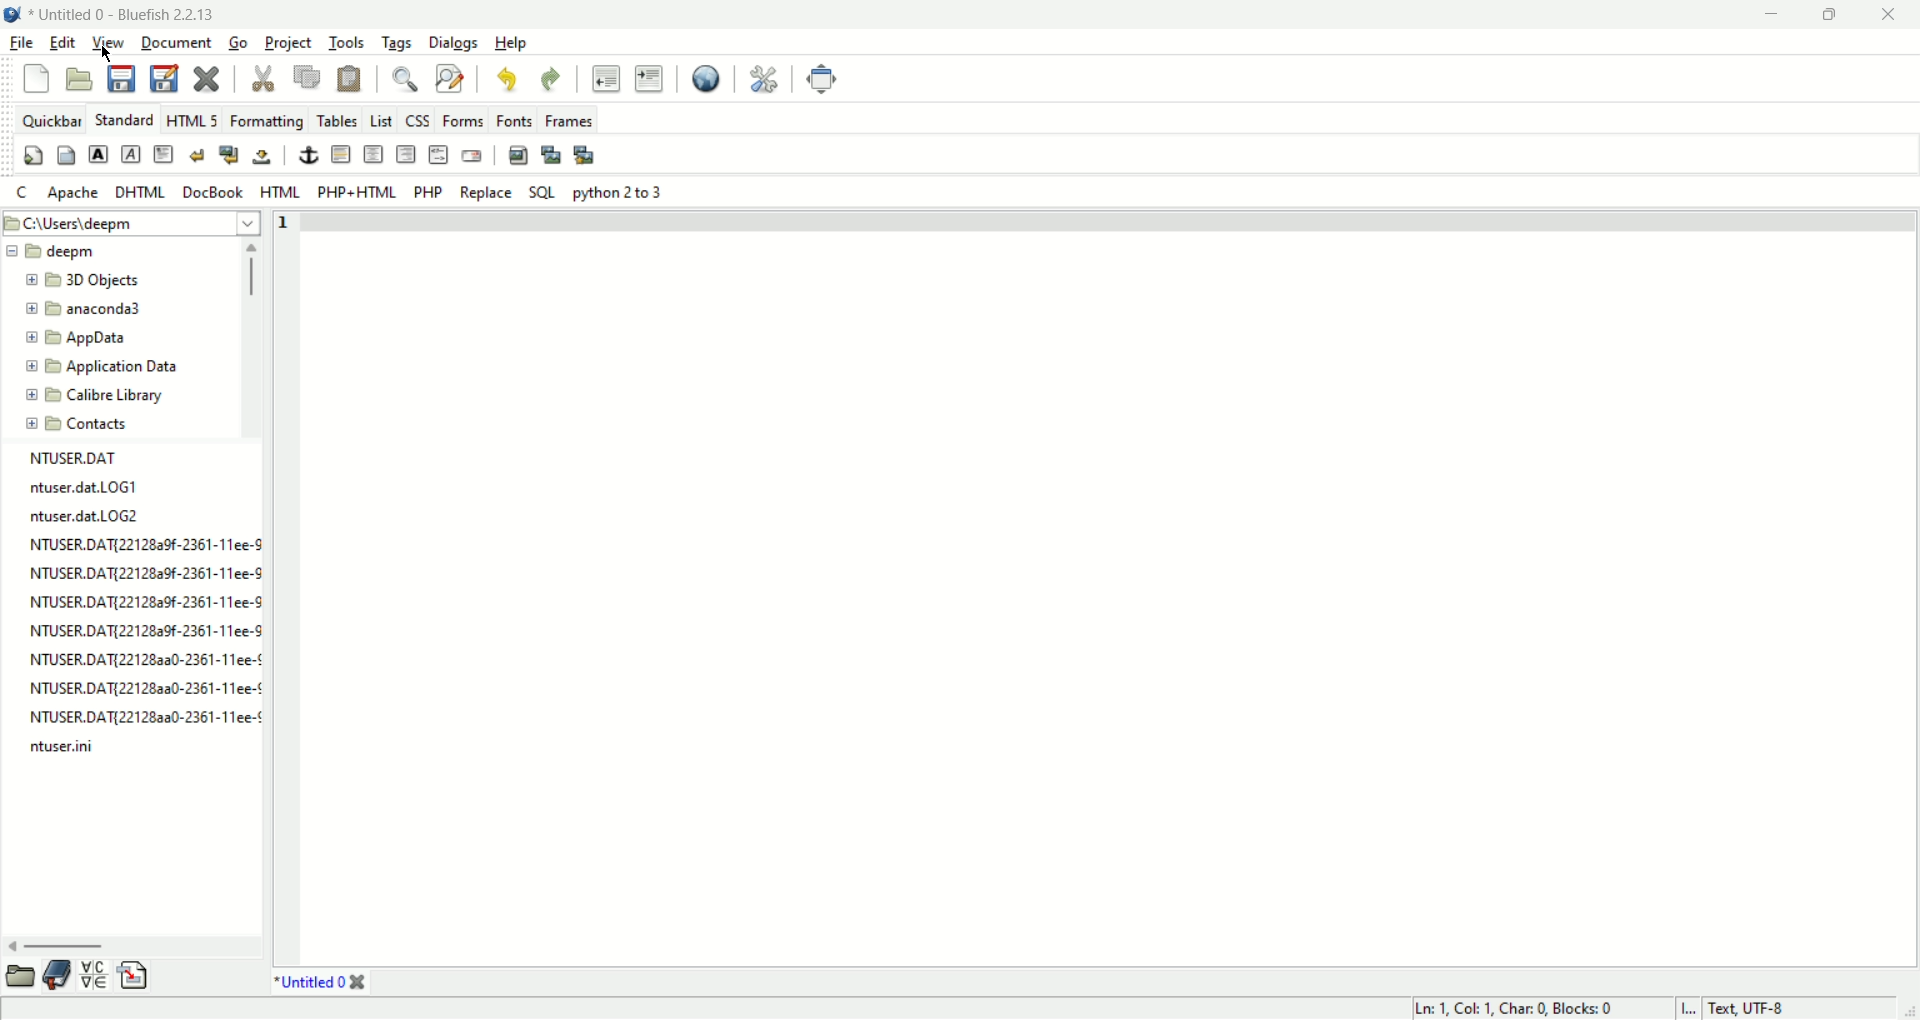 The height and width of the screenshot is (1020, 1920). I want to click on frames, so click(569, 120).